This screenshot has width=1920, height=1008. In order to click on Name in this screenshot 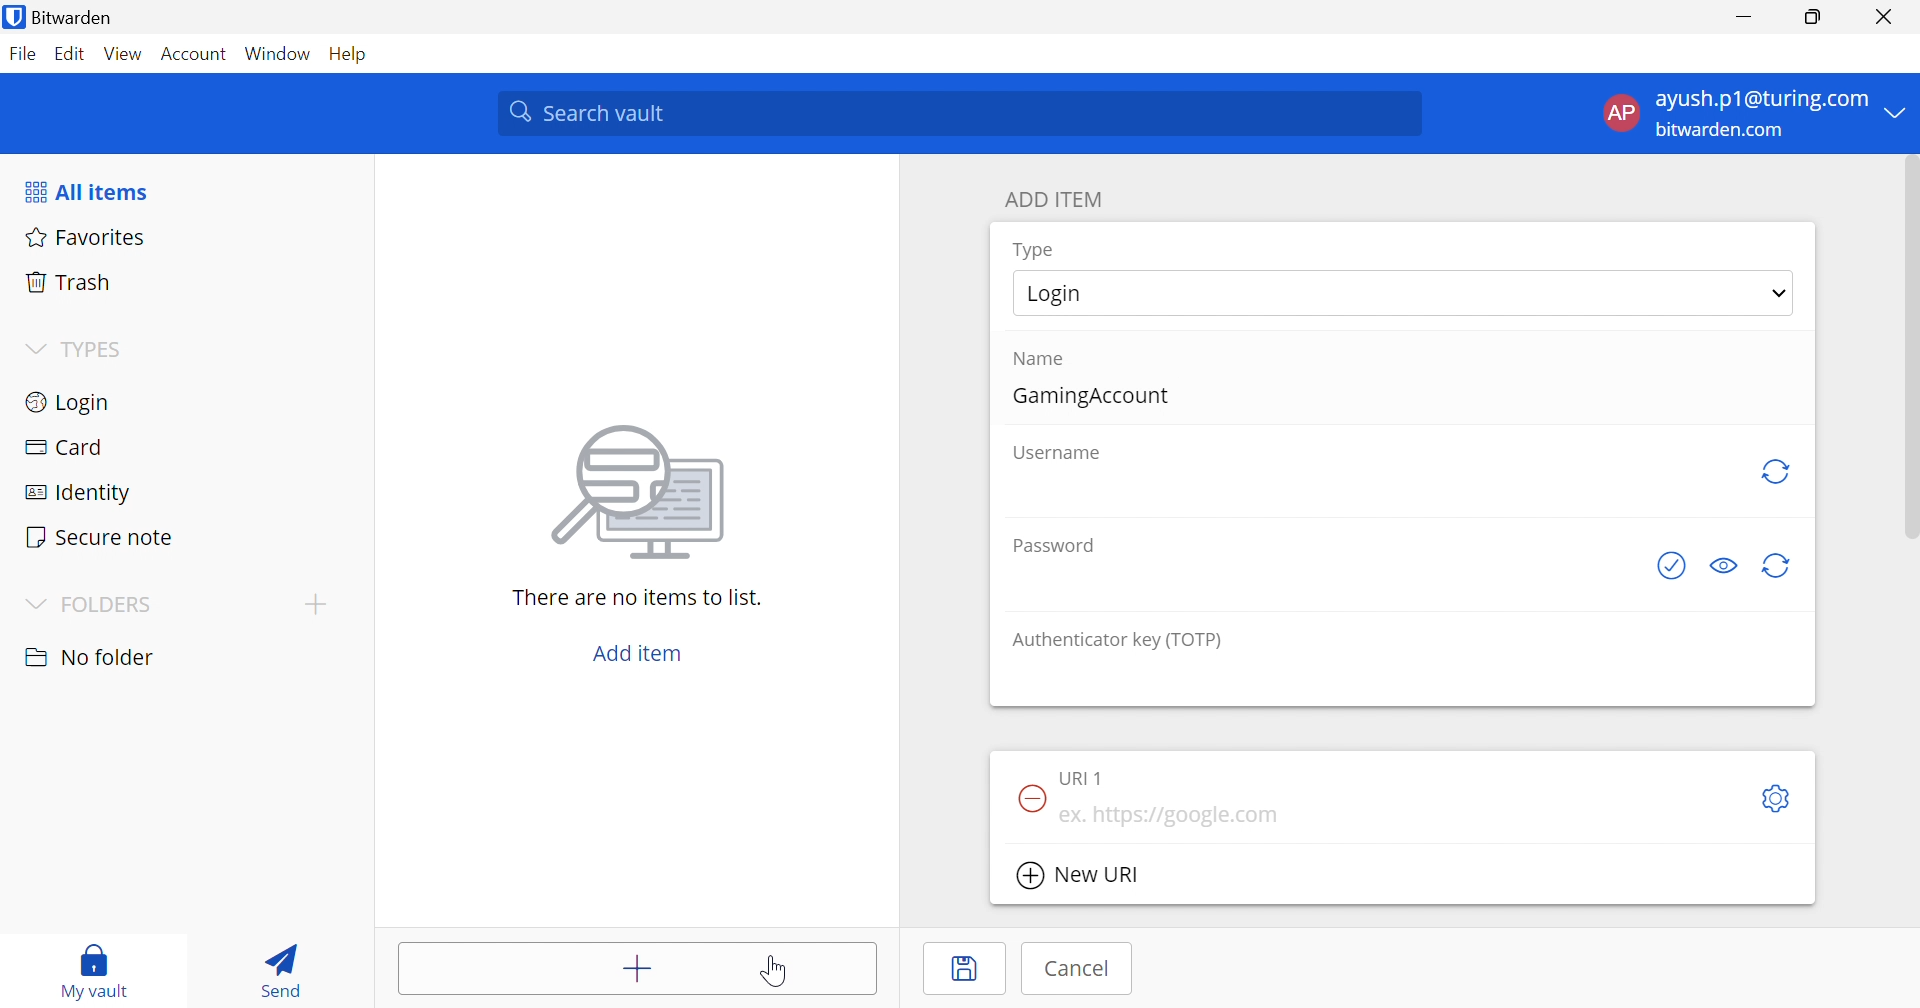, I will do `click(1042, 361)`.